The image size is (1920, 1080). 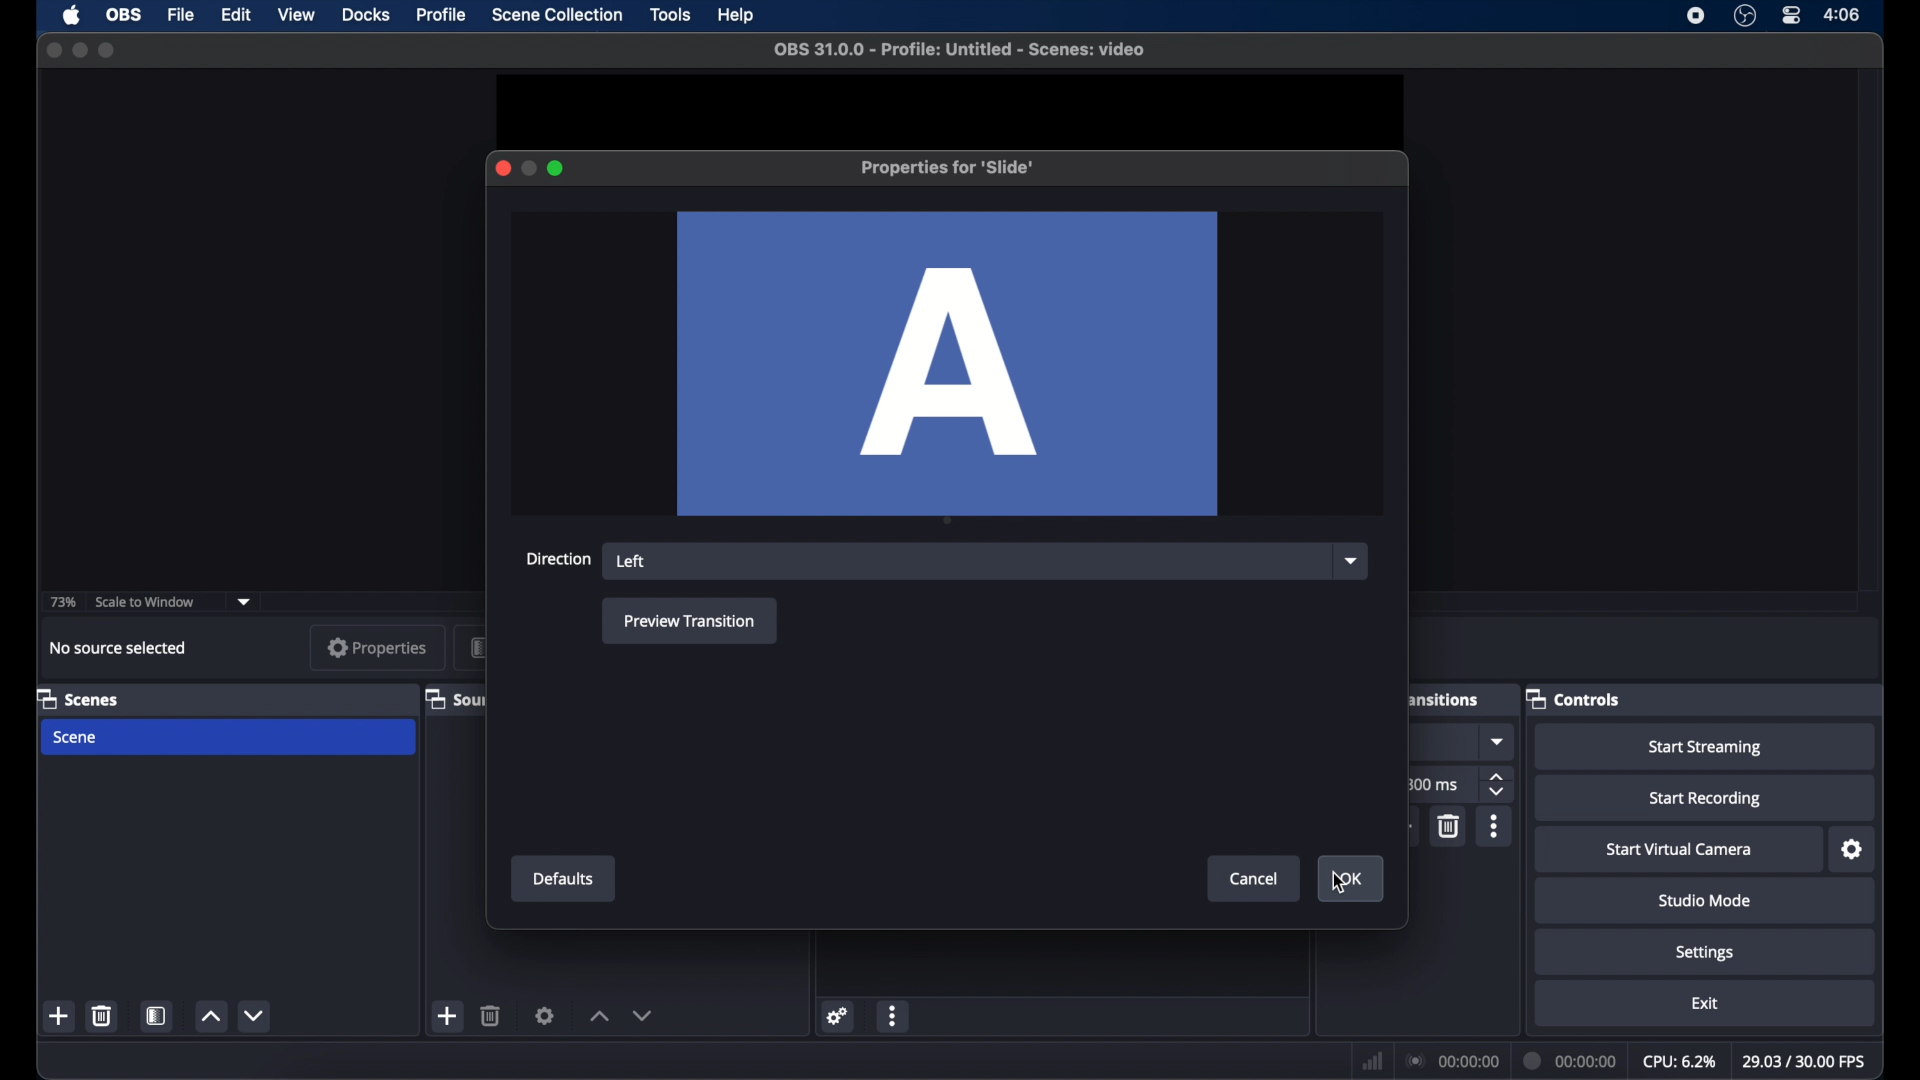 What do you see at coordinates (443, 15) in the screenshot?
I see `profile` at bounding box center [443, 15].